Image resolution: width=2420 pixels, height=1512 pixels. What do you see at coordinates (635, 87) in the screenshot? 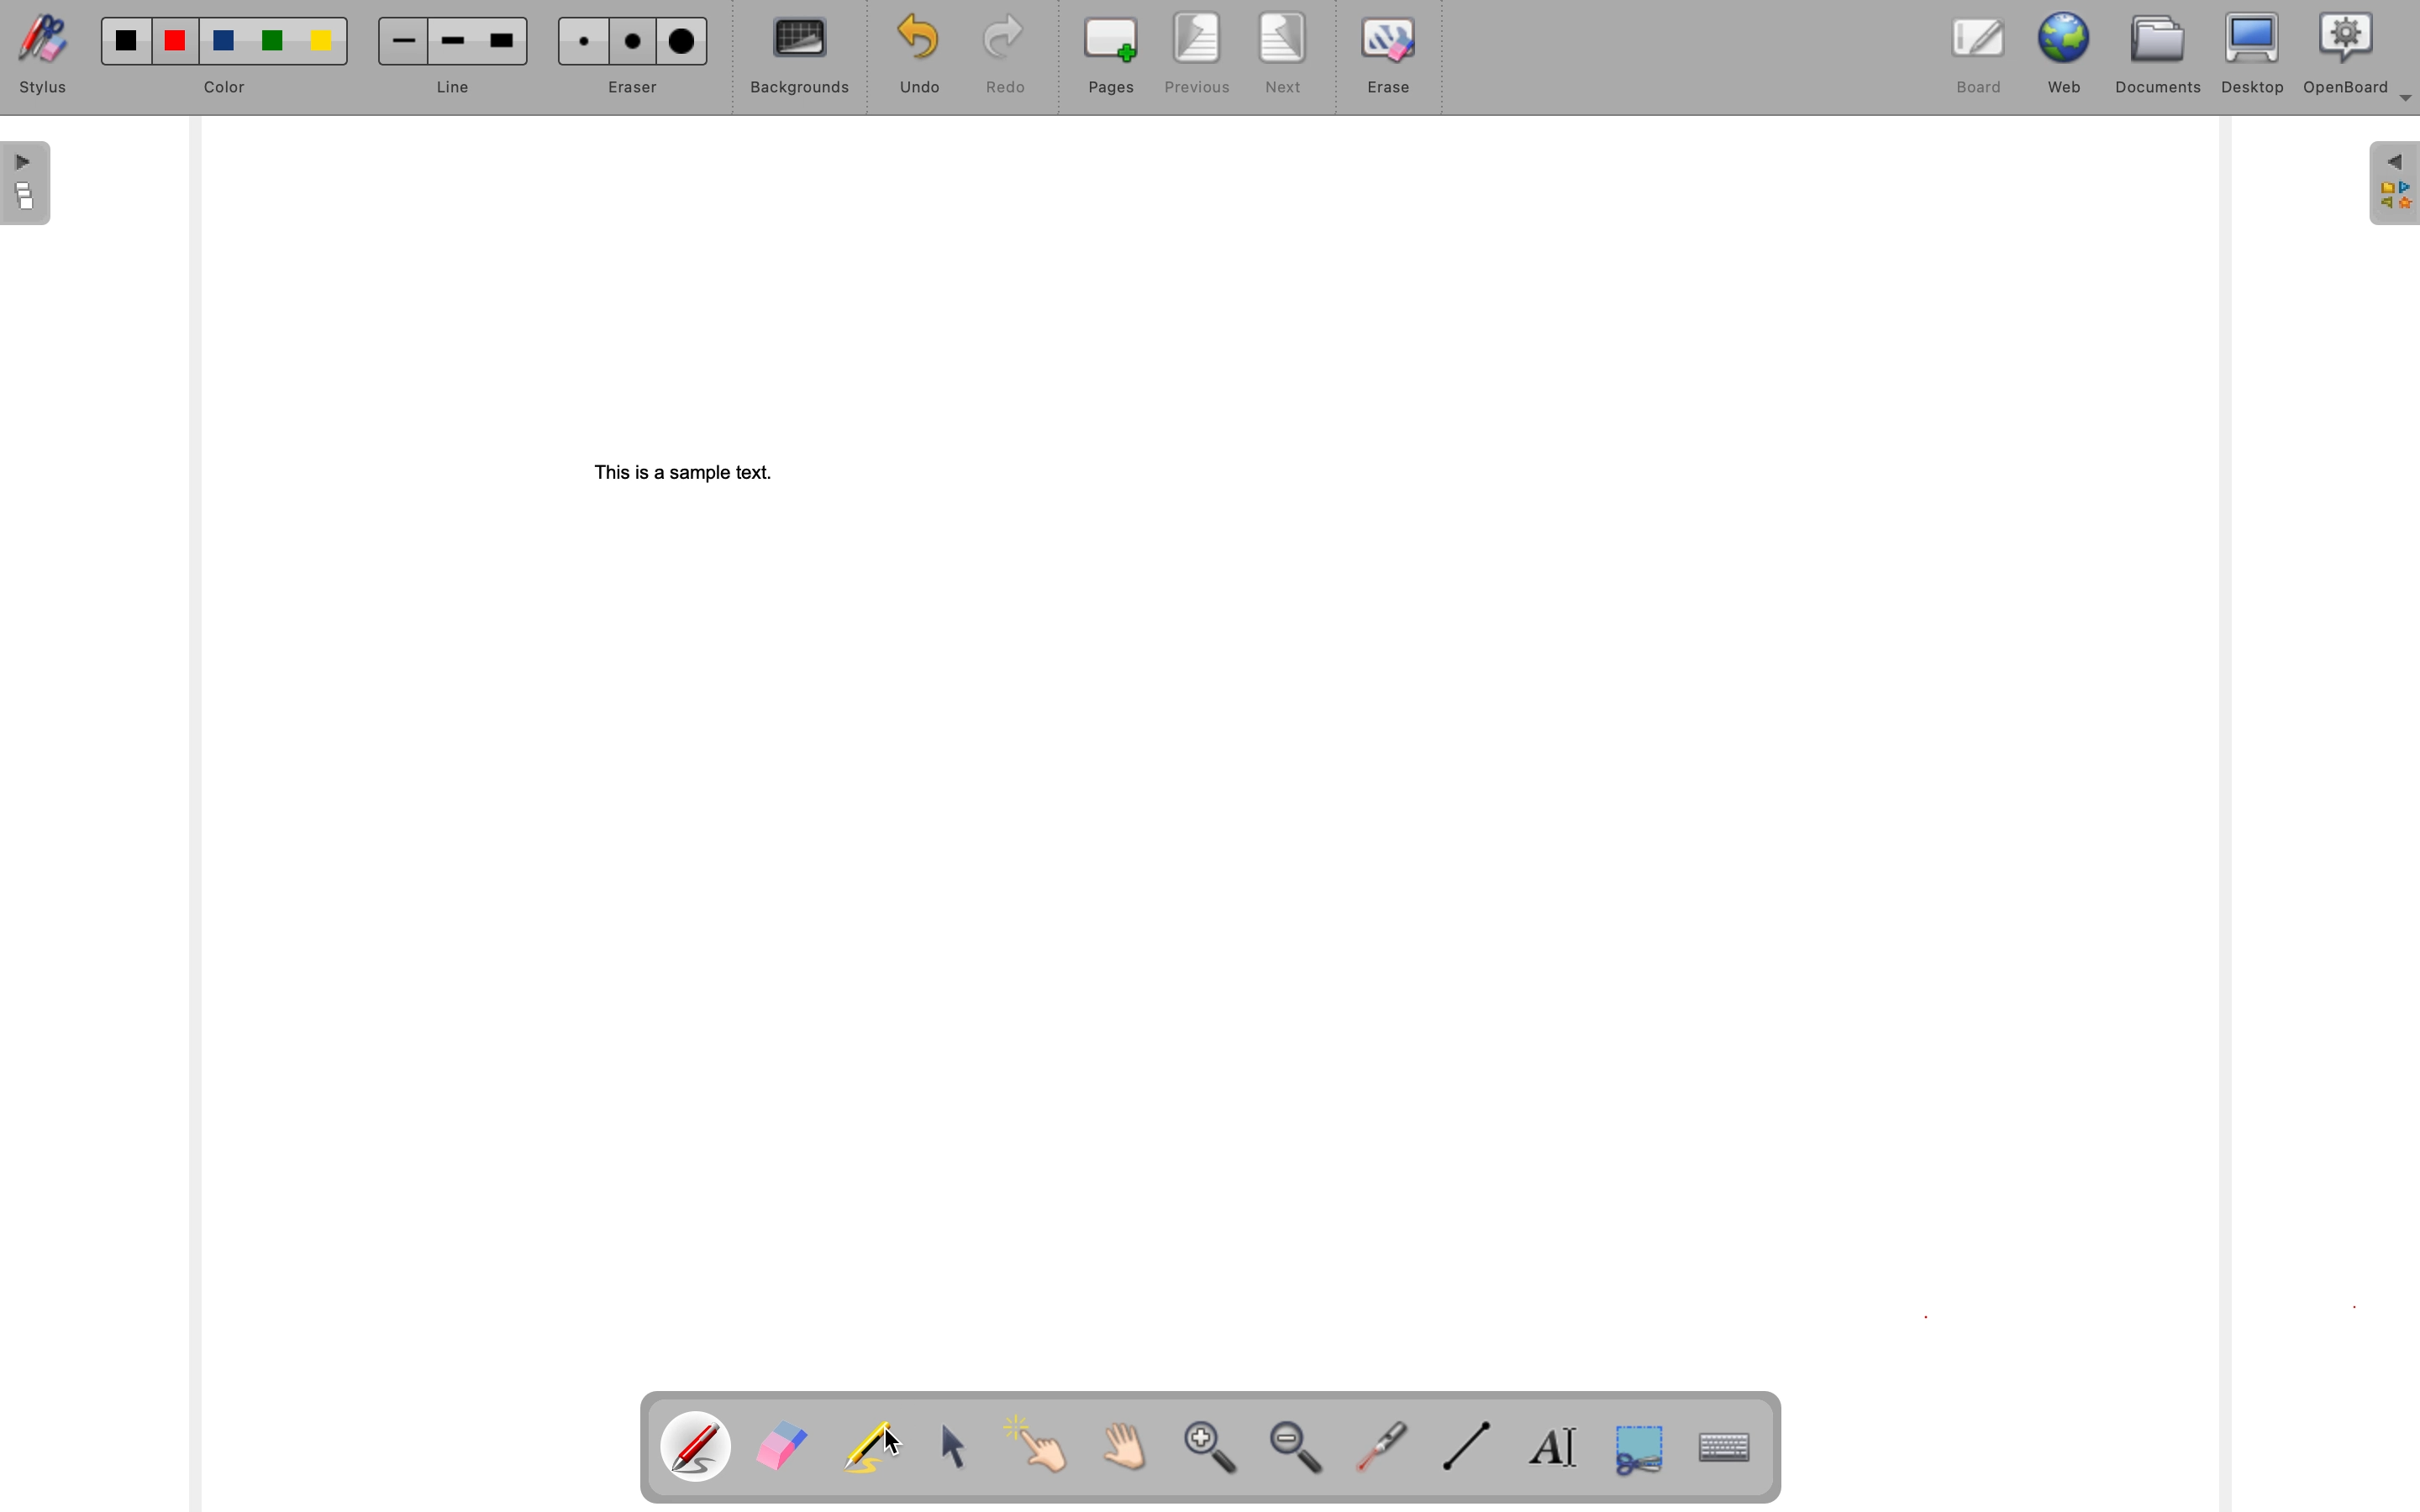
I see `eraser` at bounding box center [635, 87].